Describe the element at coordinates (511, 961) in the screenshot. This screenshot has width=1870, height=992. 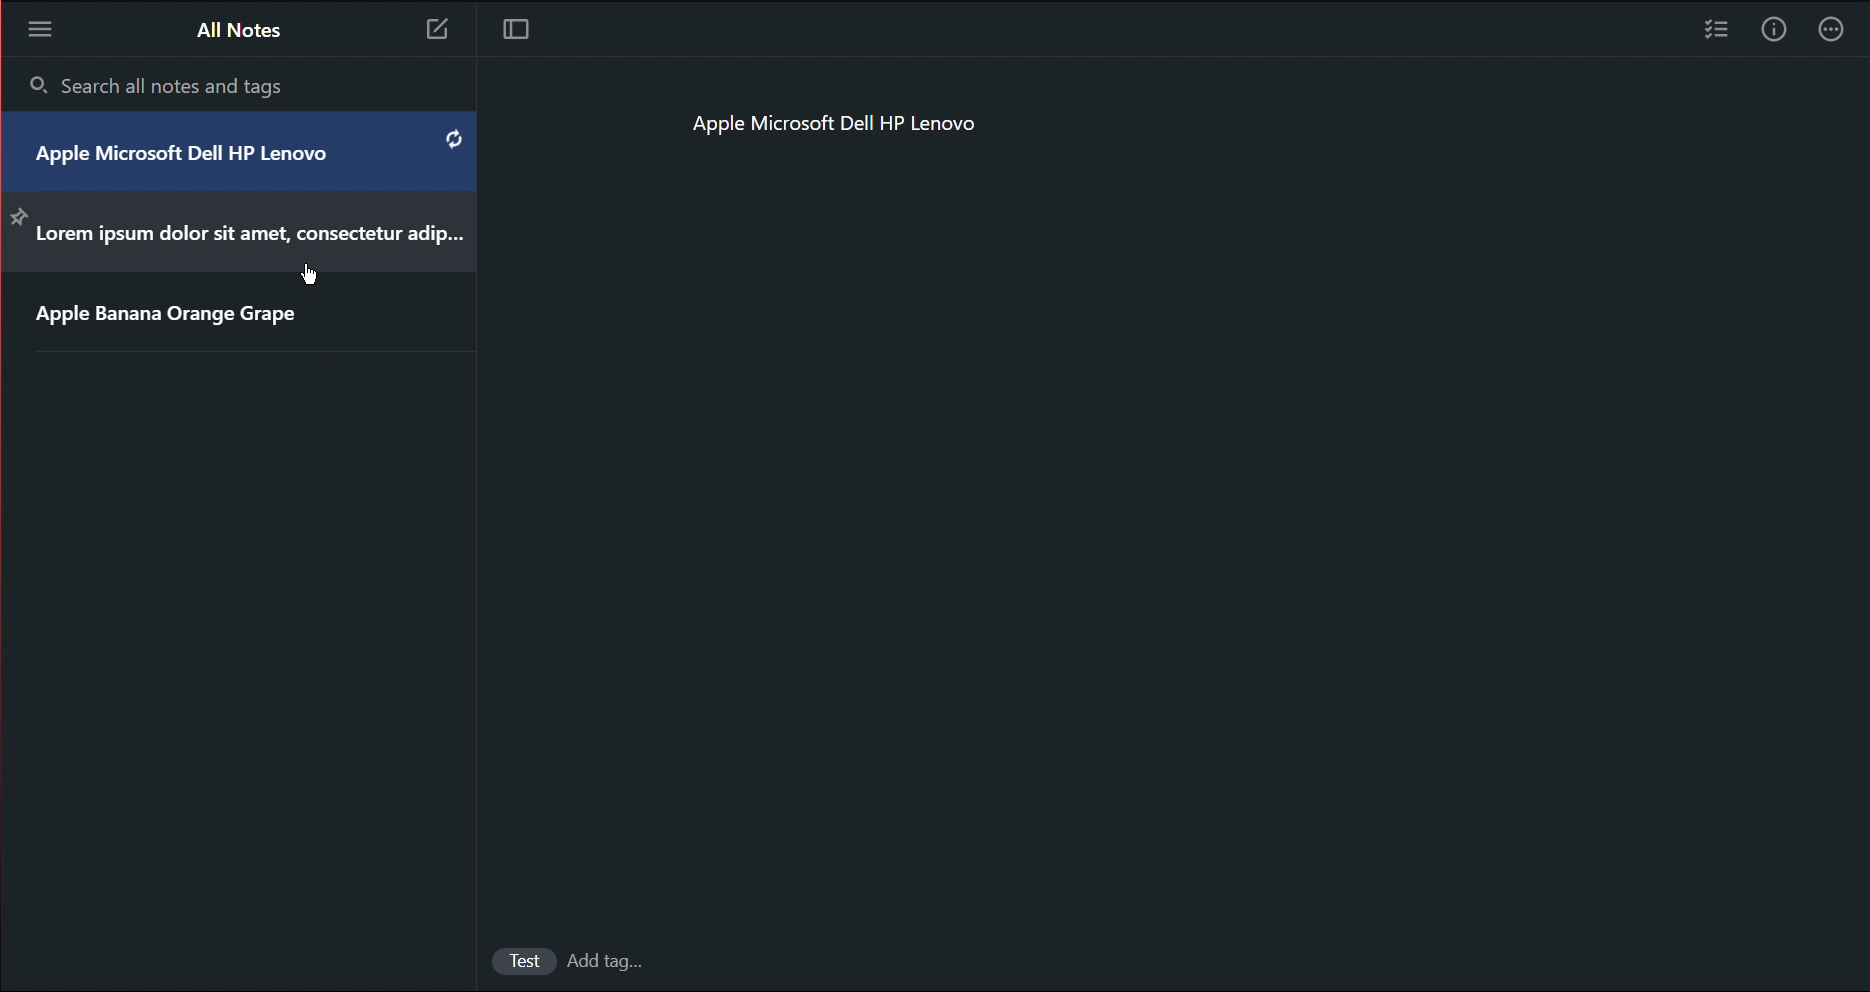
I see `Test` at that location.